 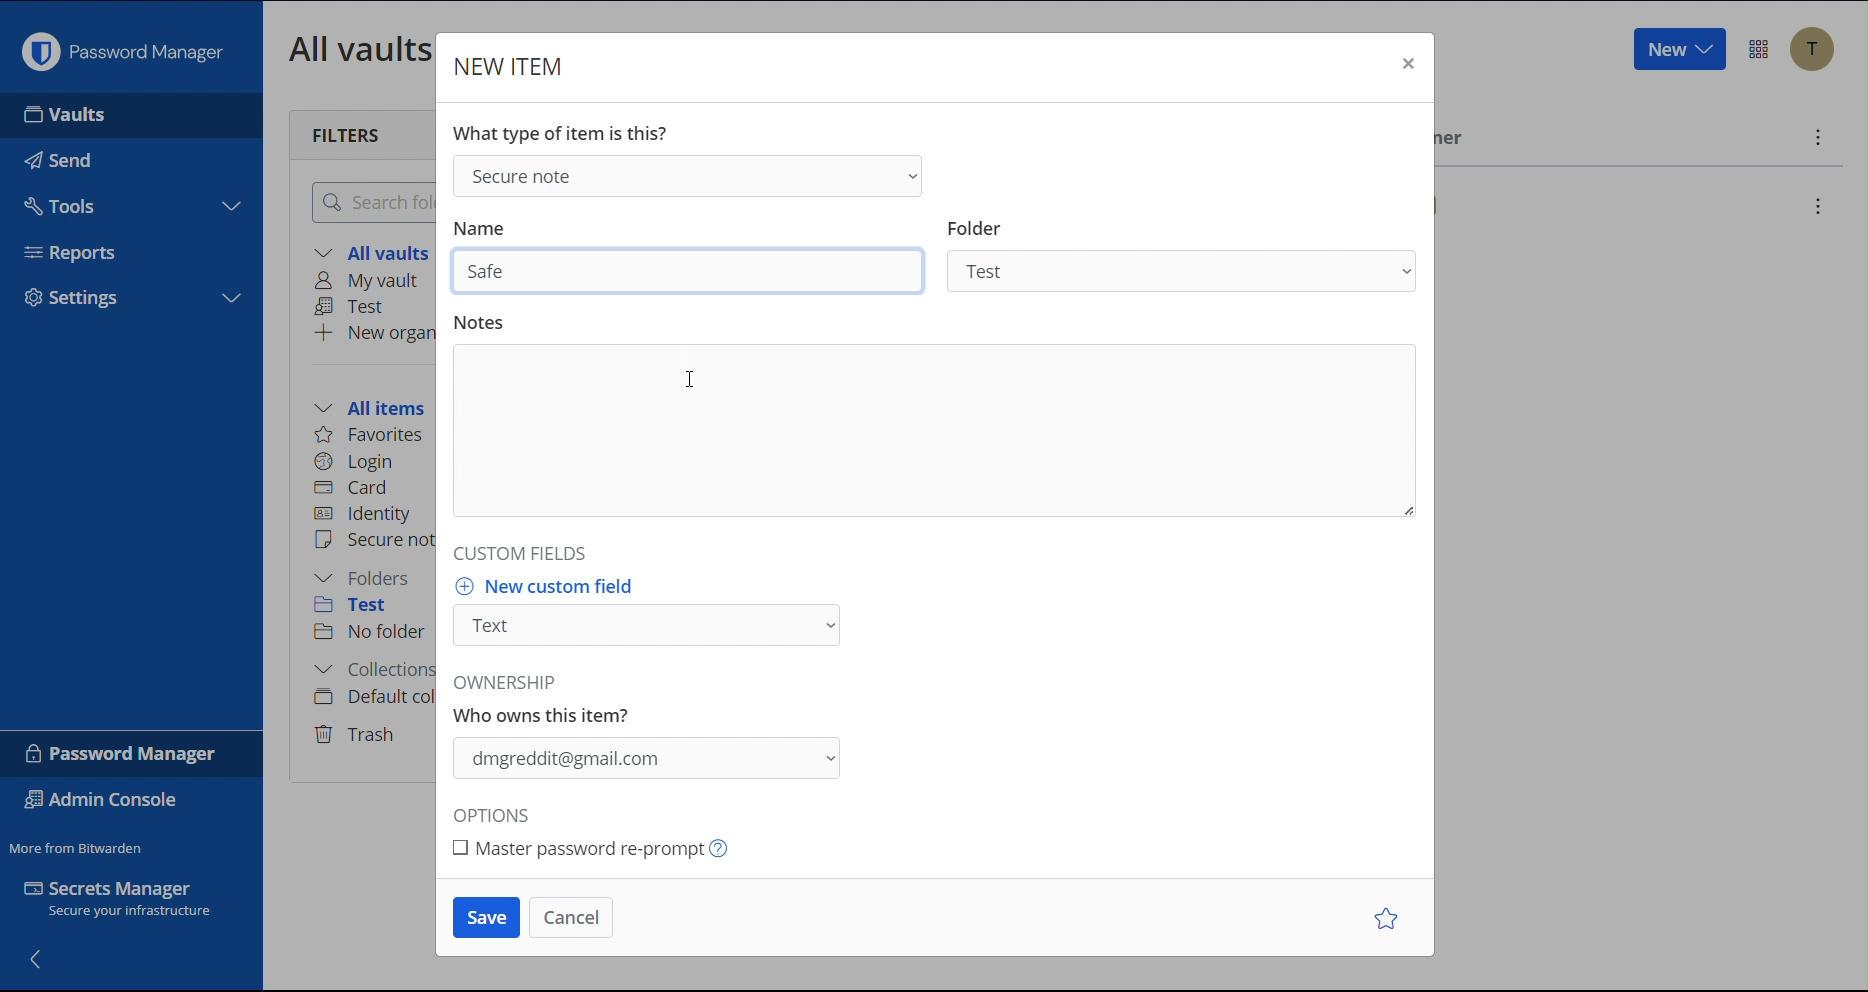 What do you see at coordinates (685, 174) in the screenshot?
I see `Secure Note` at bounding box center [685, 174].